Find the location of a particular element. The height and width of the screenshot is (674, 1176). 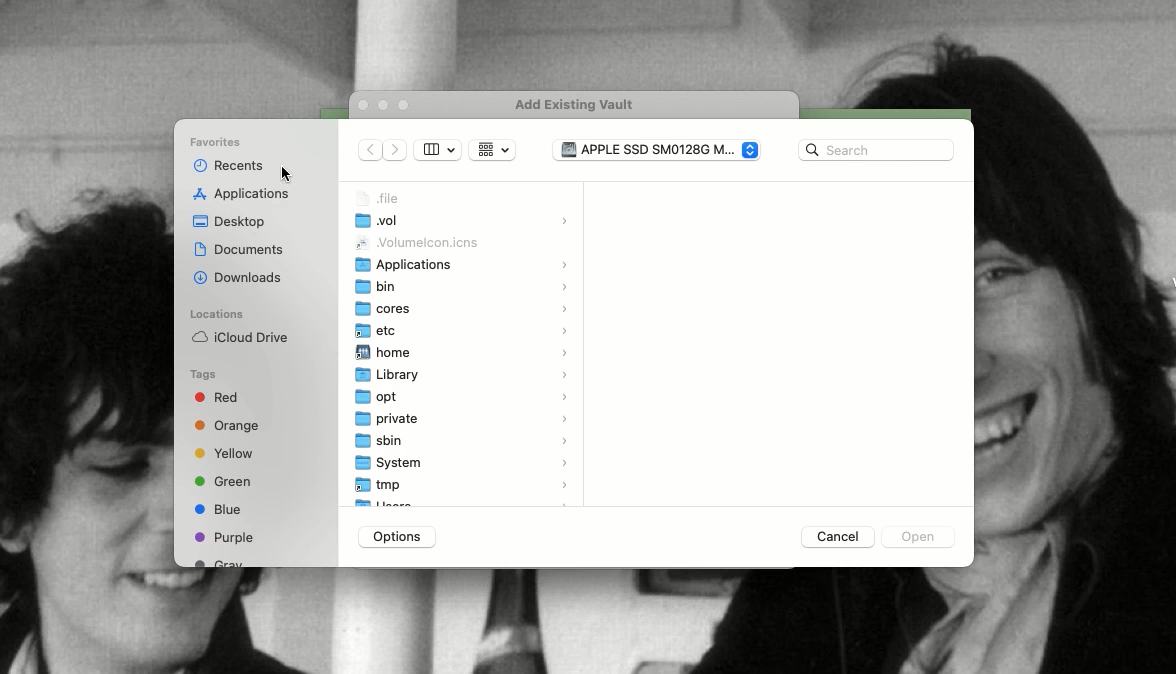

Blue is located at coordinates (218, 509).